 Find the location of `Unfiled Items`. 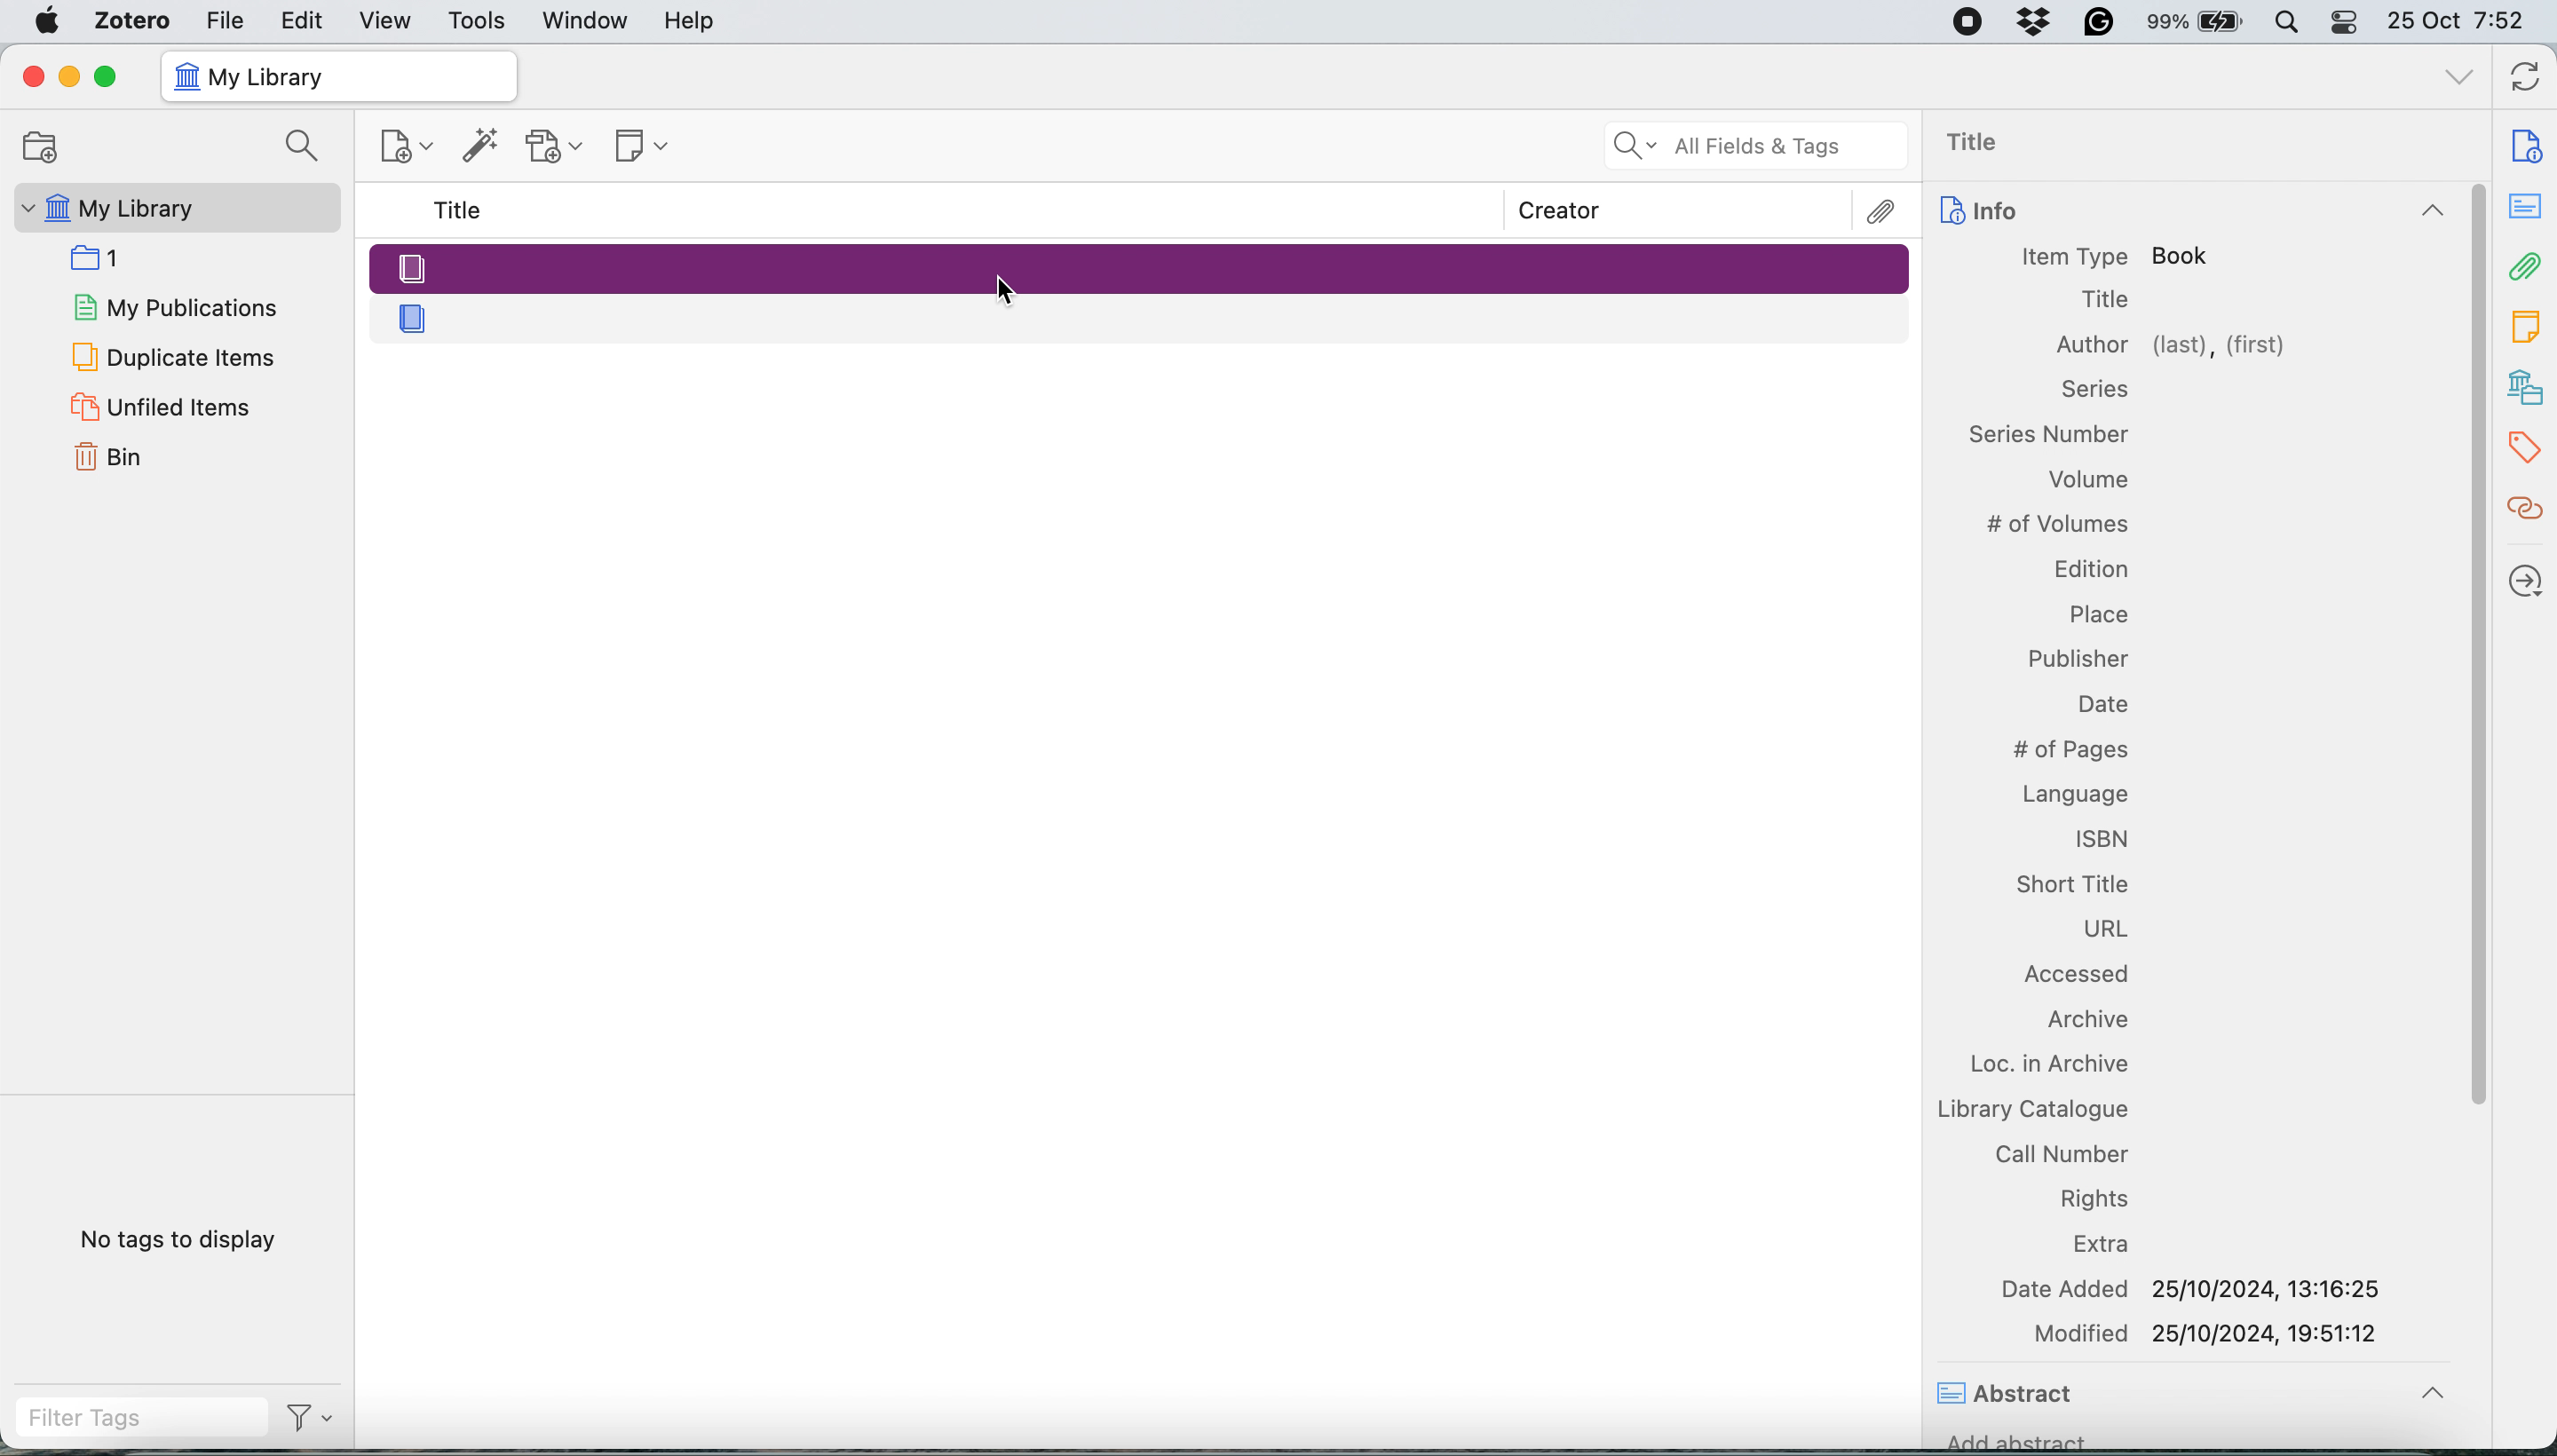

Unfiled Items is located at coordinates (165, 406).